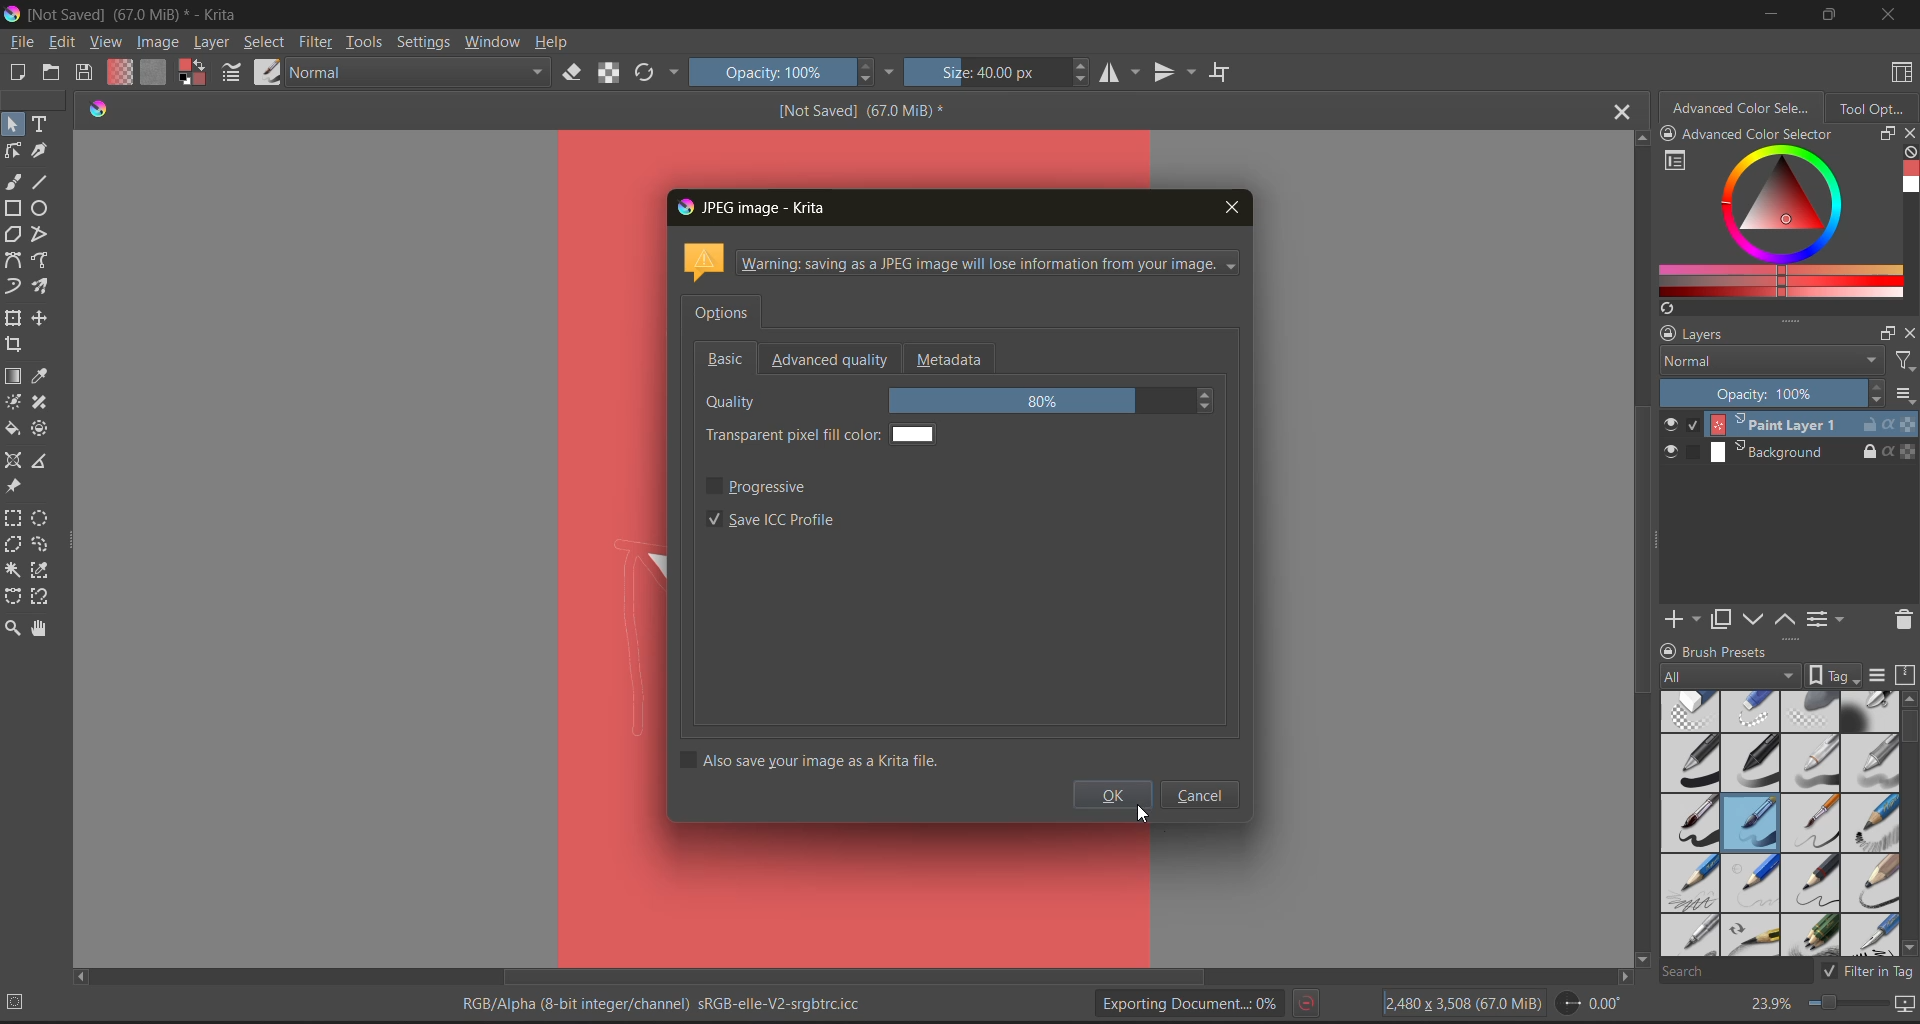 The width and height of the screenshot is (1920, 1024). I want to click on Exporting document status, so click(1194, 1007).